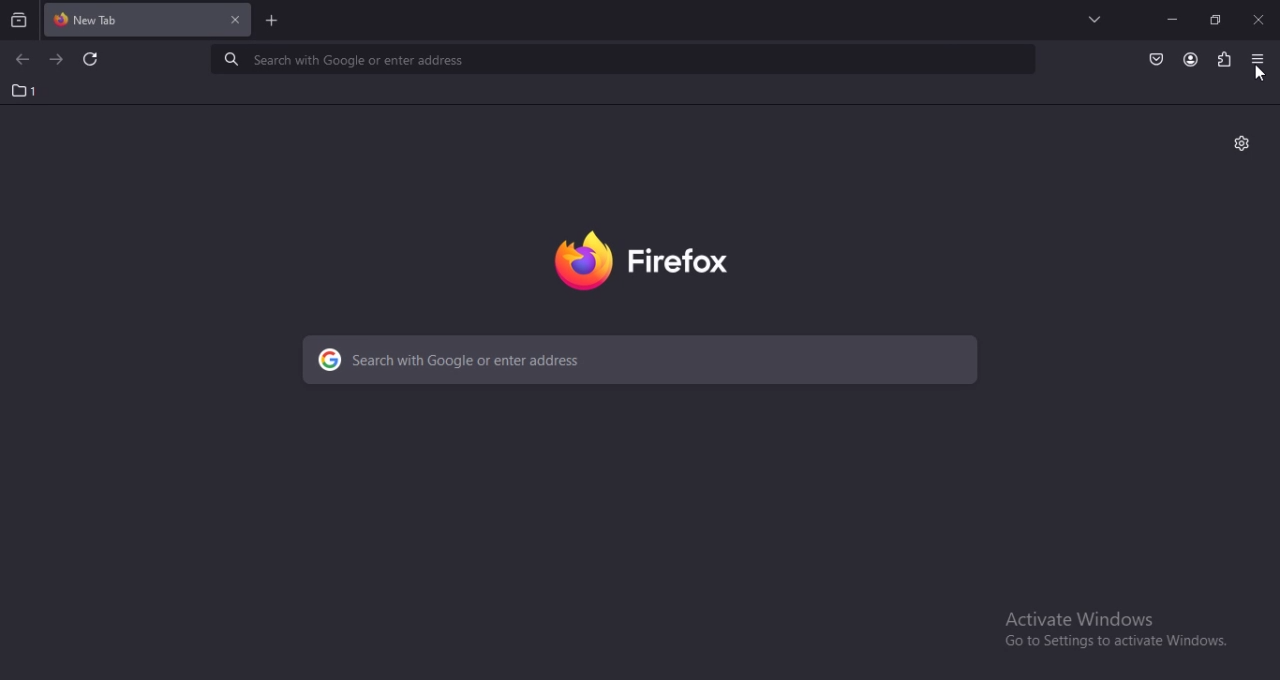  Describe the element at coordinates (1255, 59) in the screenshot. I see `open application menu` at that location.